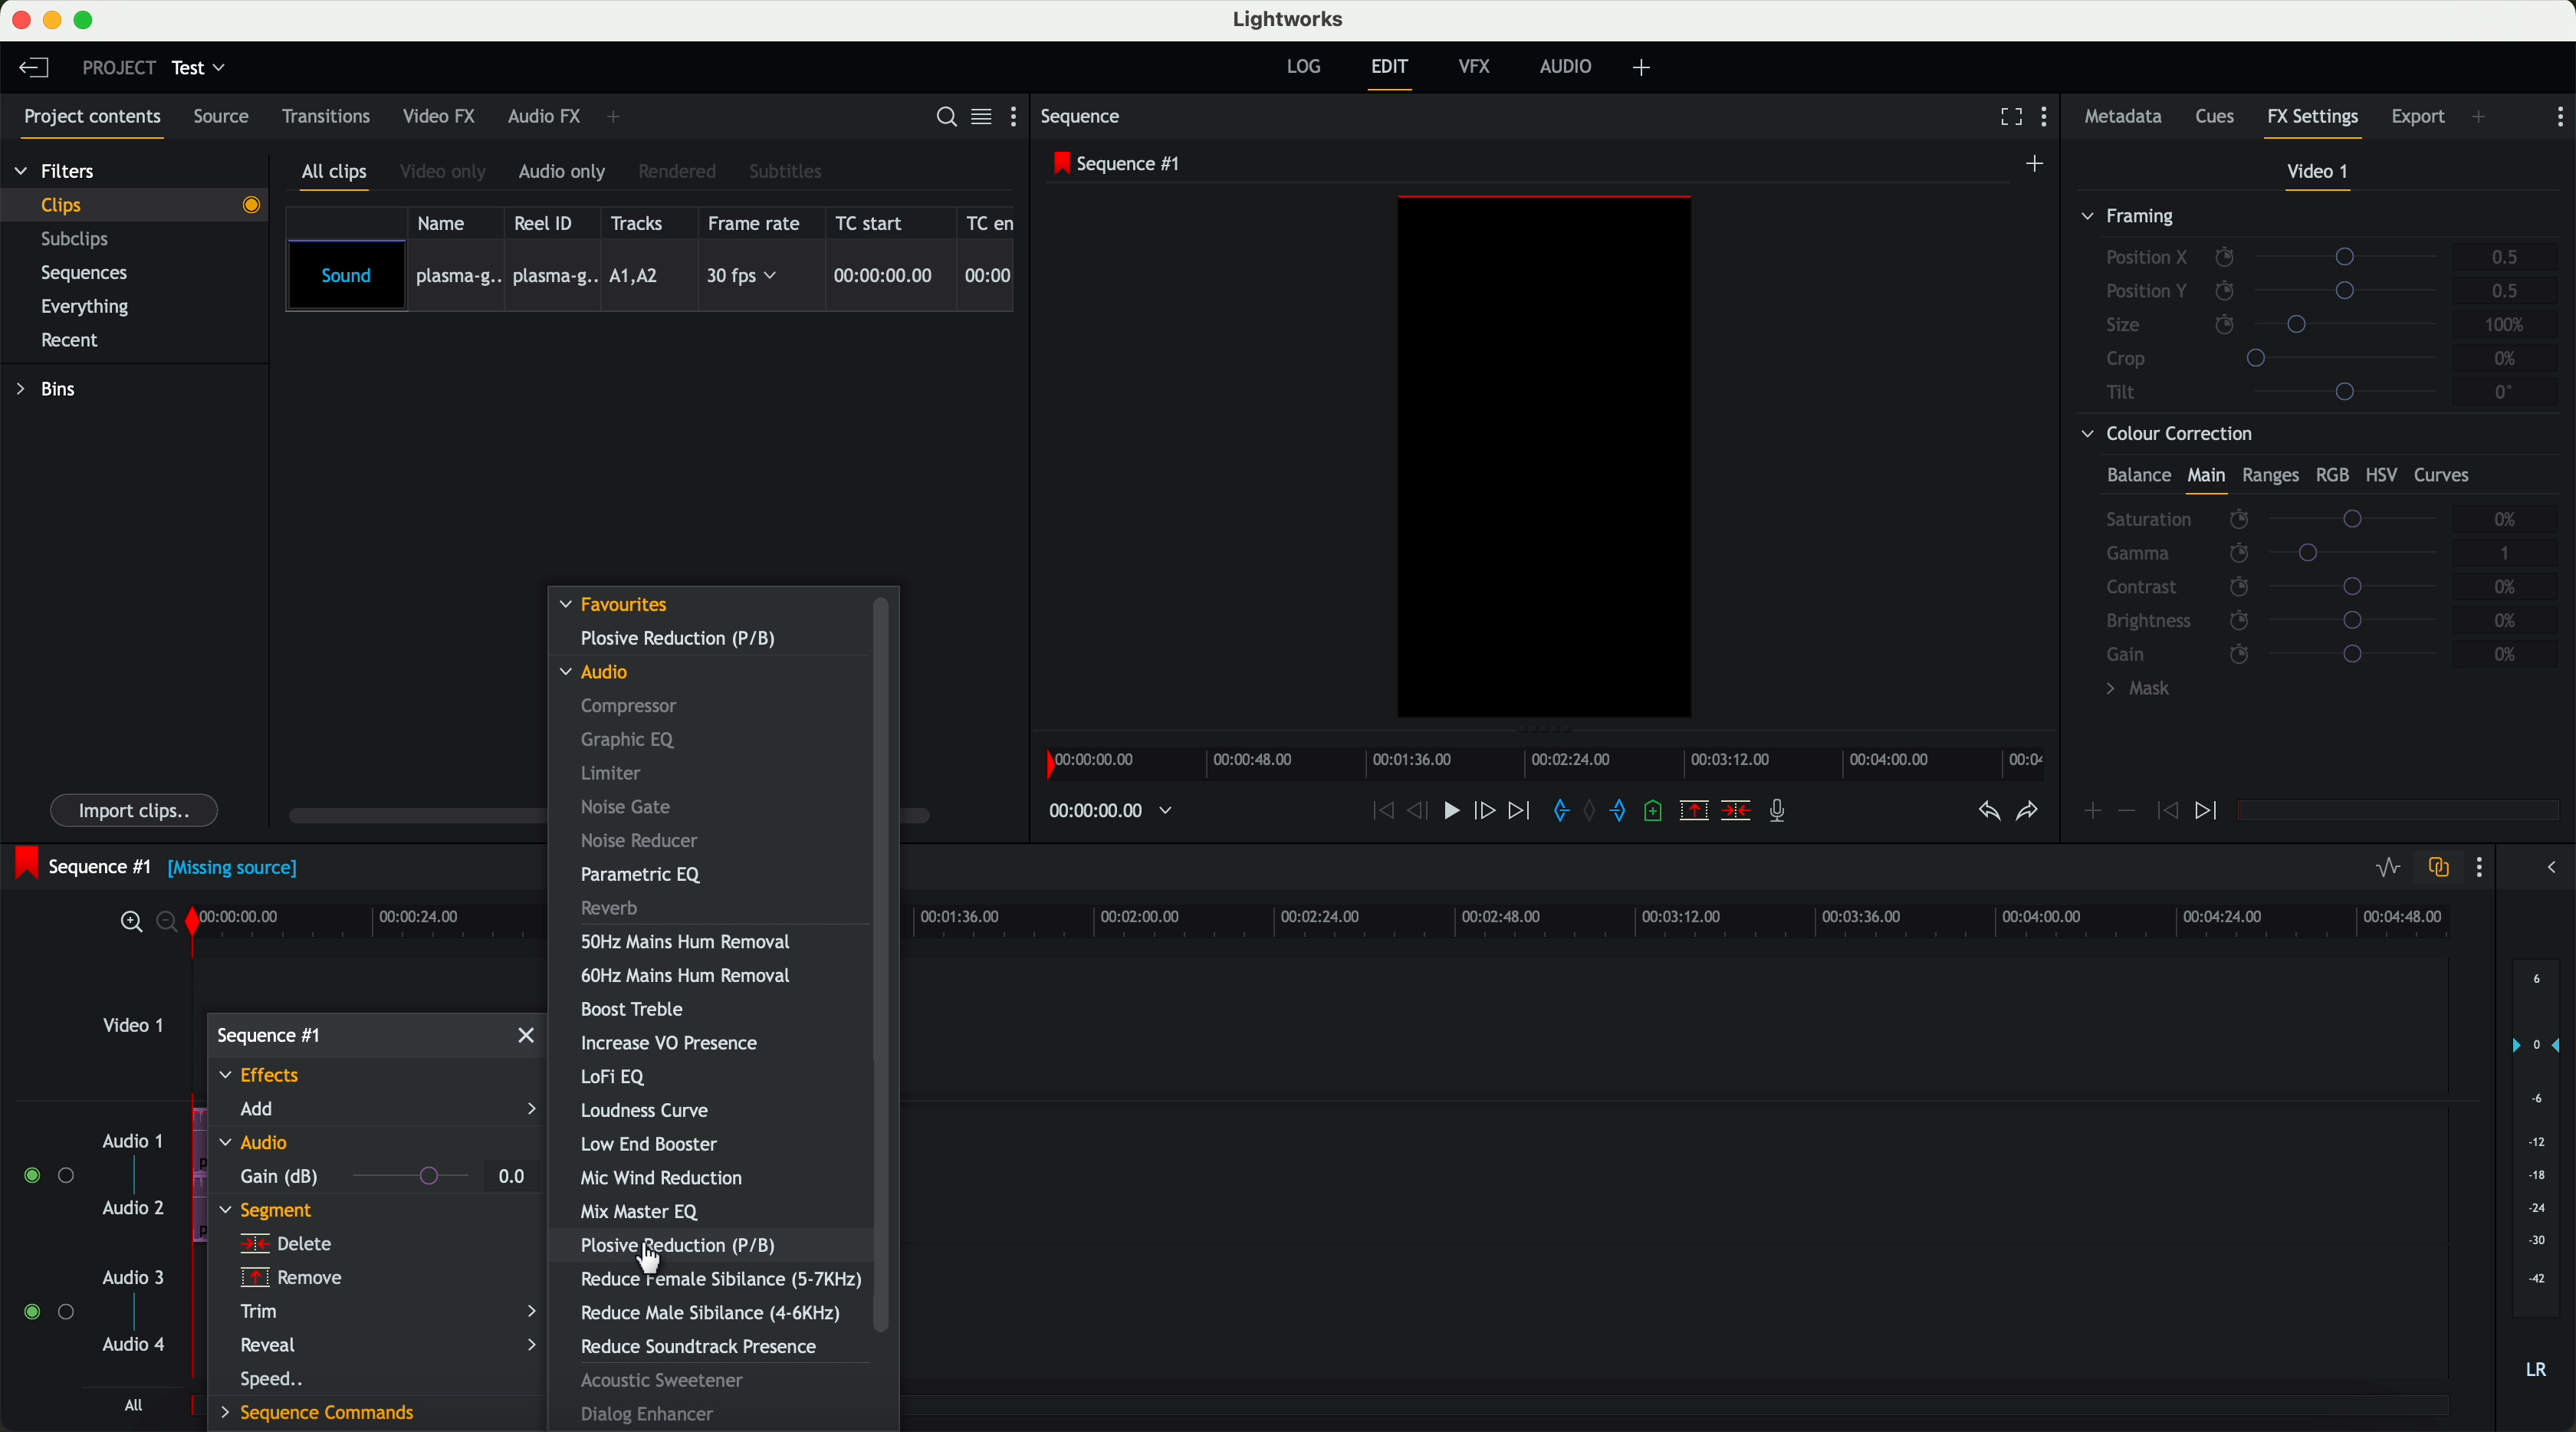 This screenshot has width=2576, height=1432. Describe the element at coordinates (354, 1176) in the screenshot. I see `gain (dB)` at that location.